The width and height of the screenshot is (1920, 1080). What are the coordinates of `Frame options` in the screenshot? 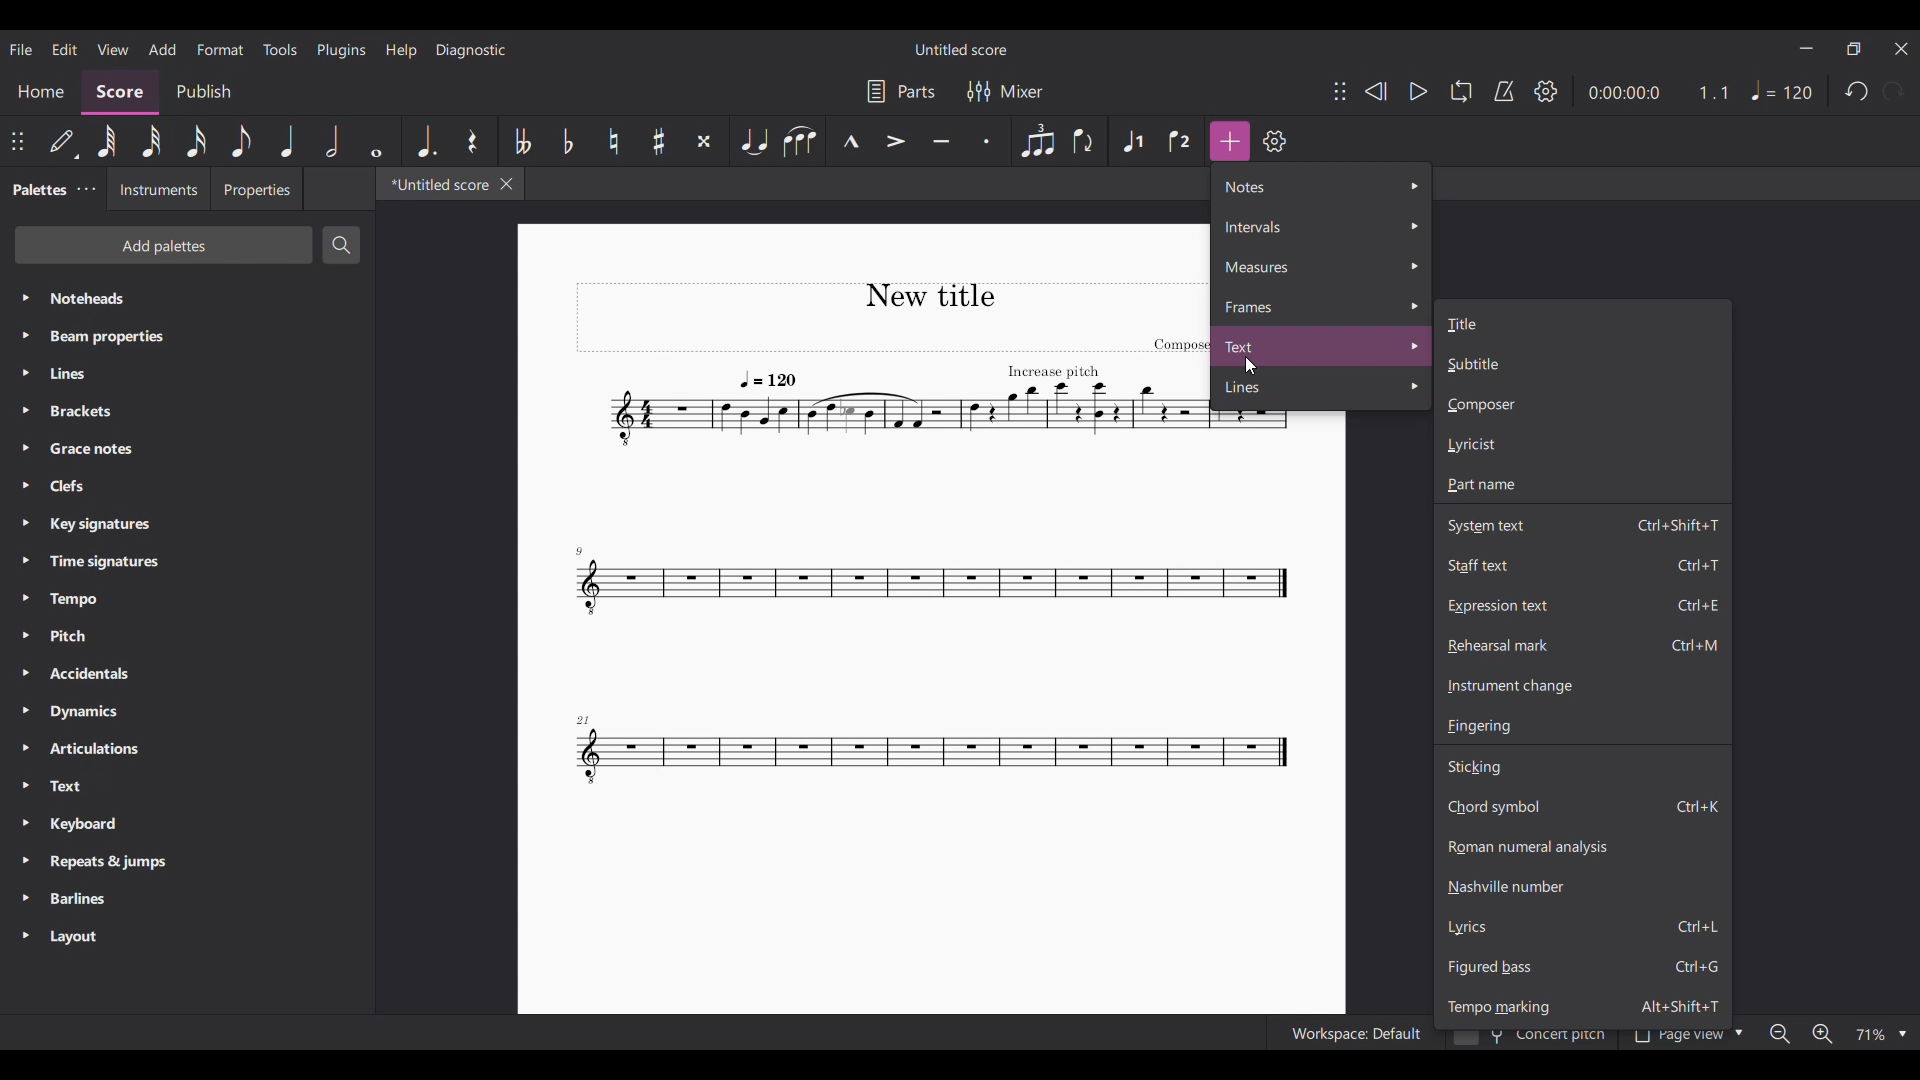 It's located at (1321, 305).